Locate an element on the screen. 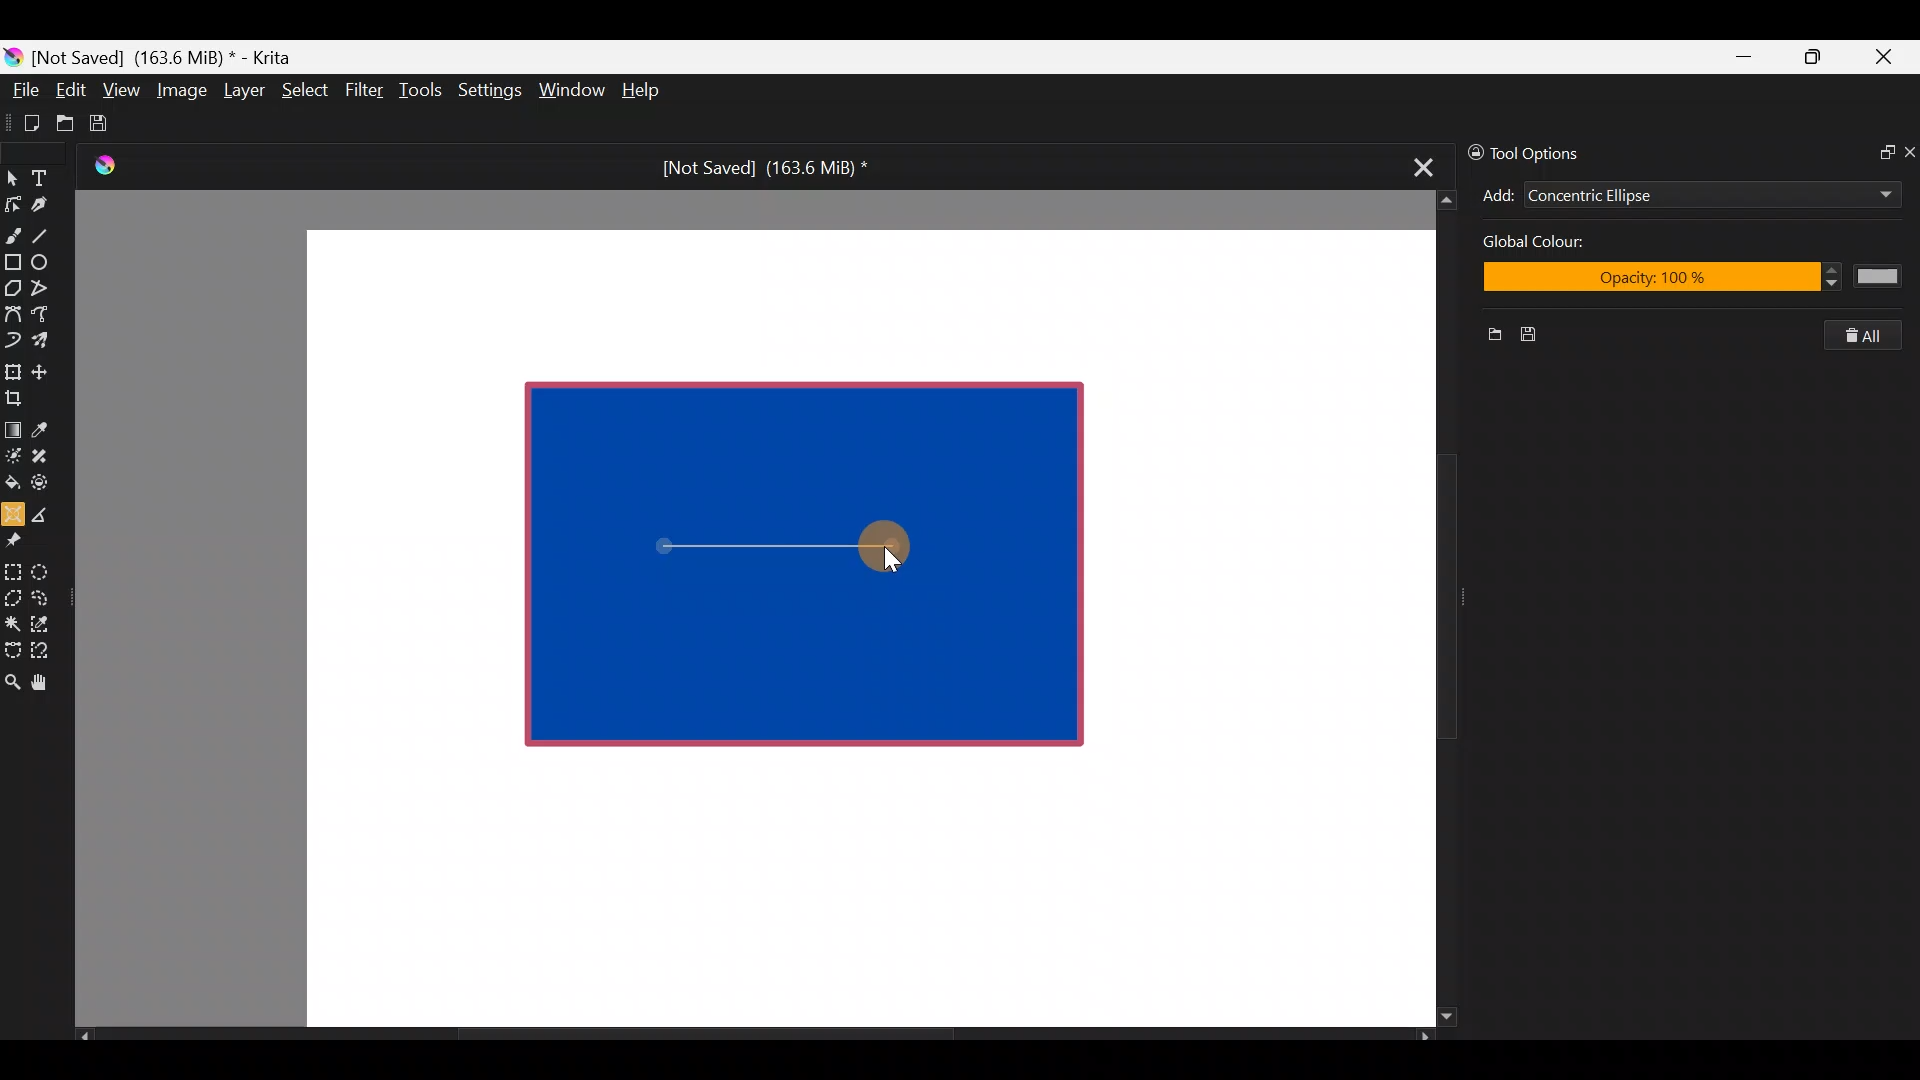 Image resolution: width=1920 pixels, height=1080 pixels. Polyline tool is located at coordinates (48, 289).